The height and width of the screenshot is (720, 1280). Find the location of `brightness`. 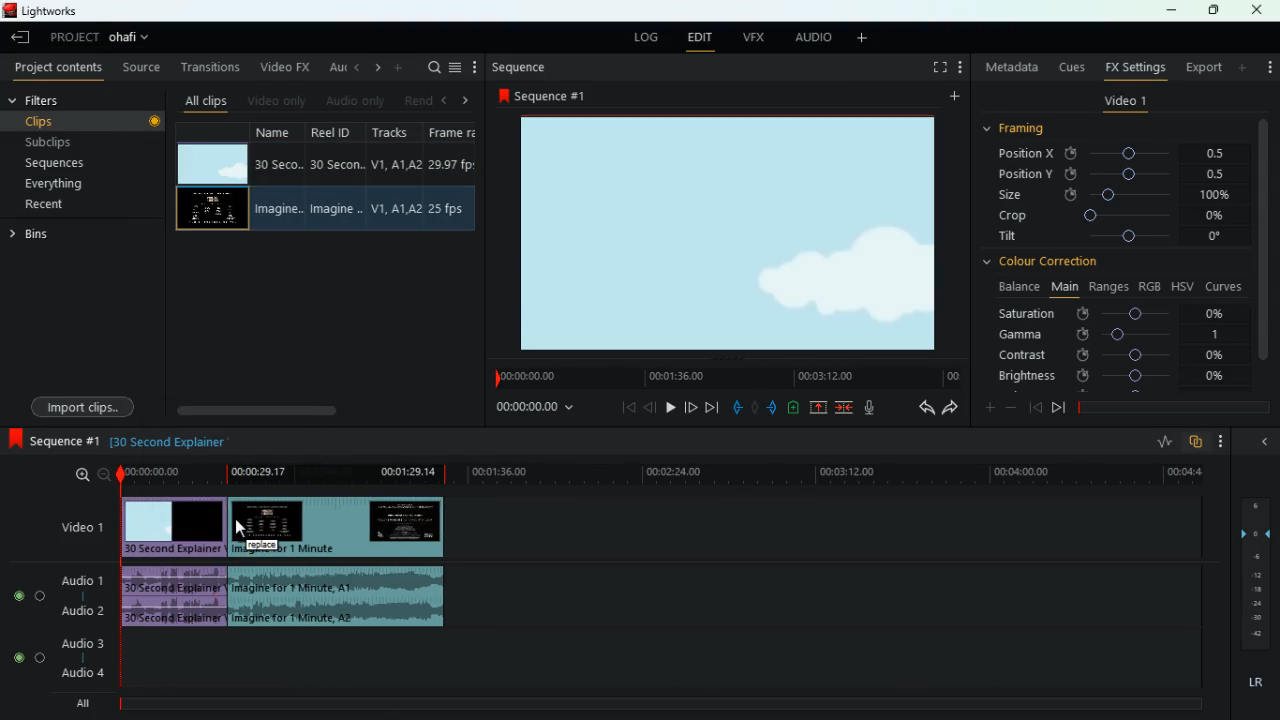

brightness is located at coordinates (1113, 377).